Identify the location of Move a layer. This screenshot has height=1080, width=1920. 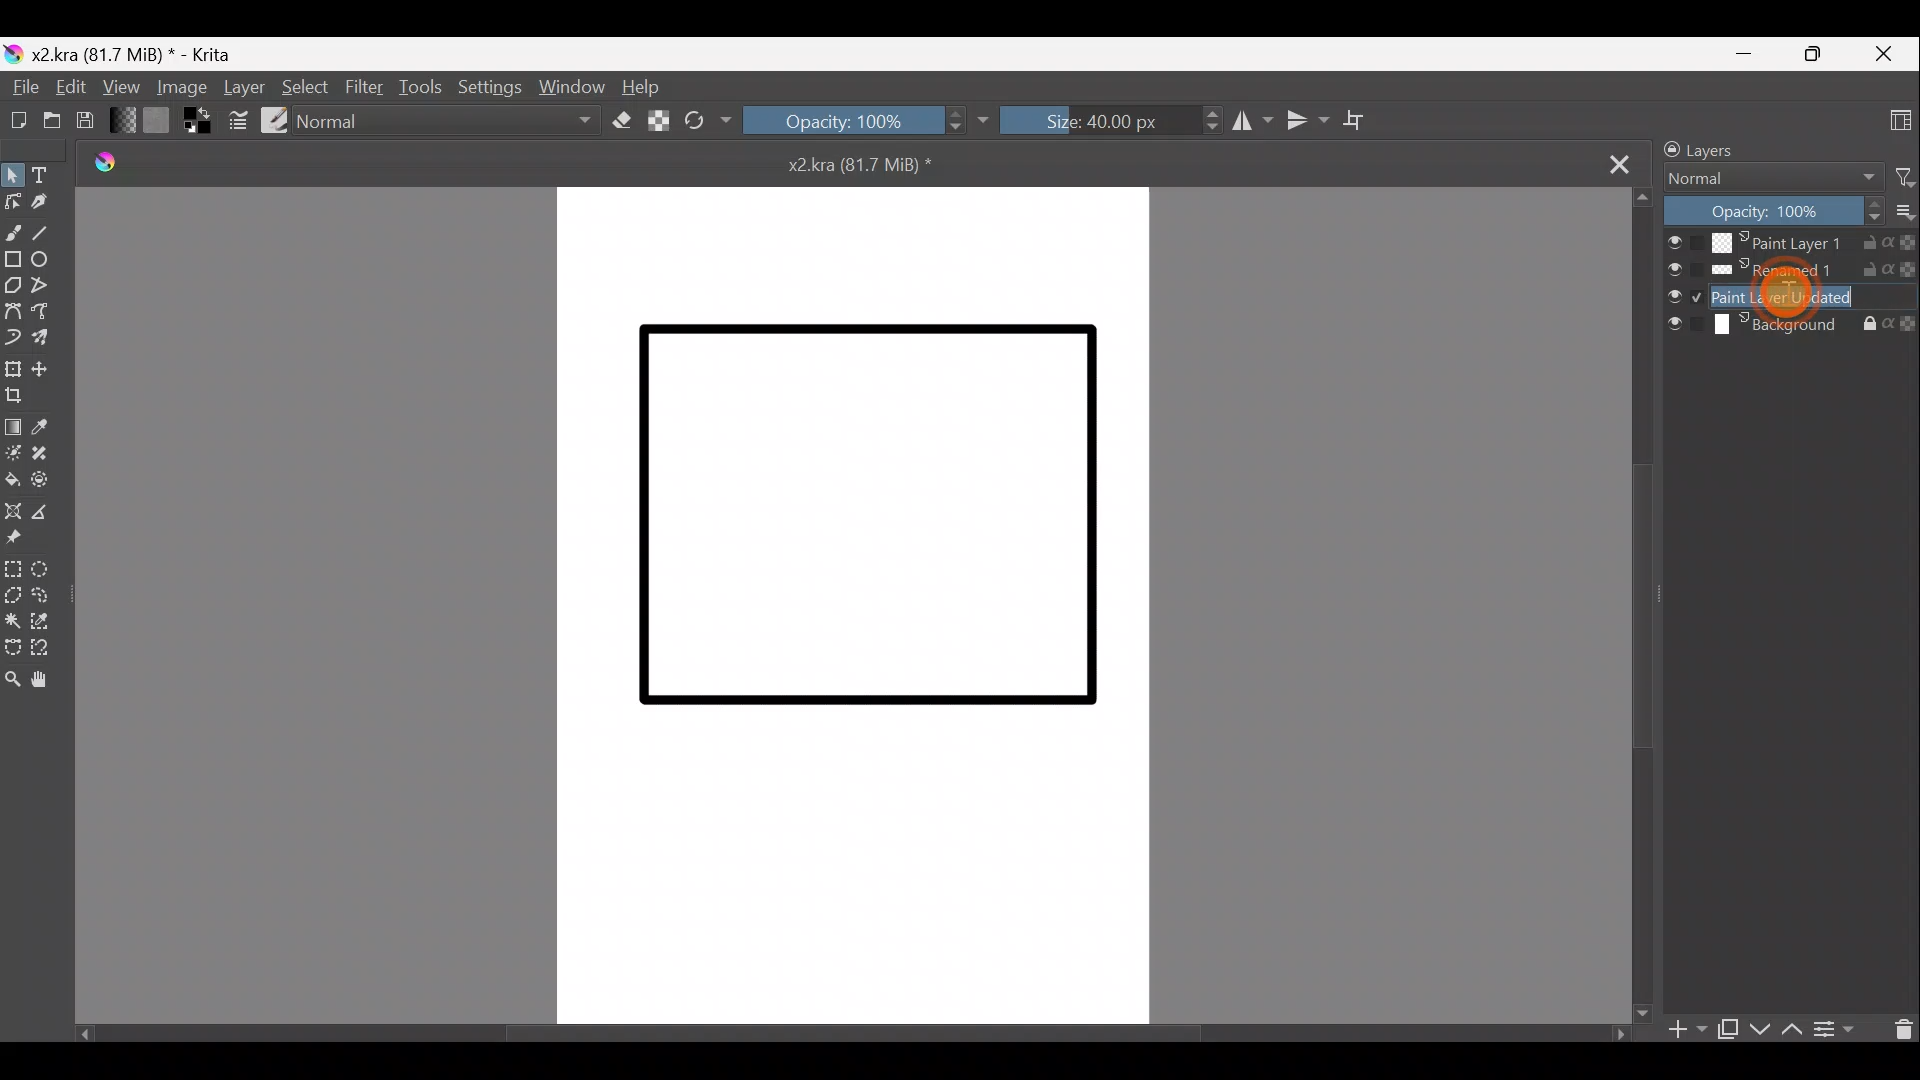
(51, 368).